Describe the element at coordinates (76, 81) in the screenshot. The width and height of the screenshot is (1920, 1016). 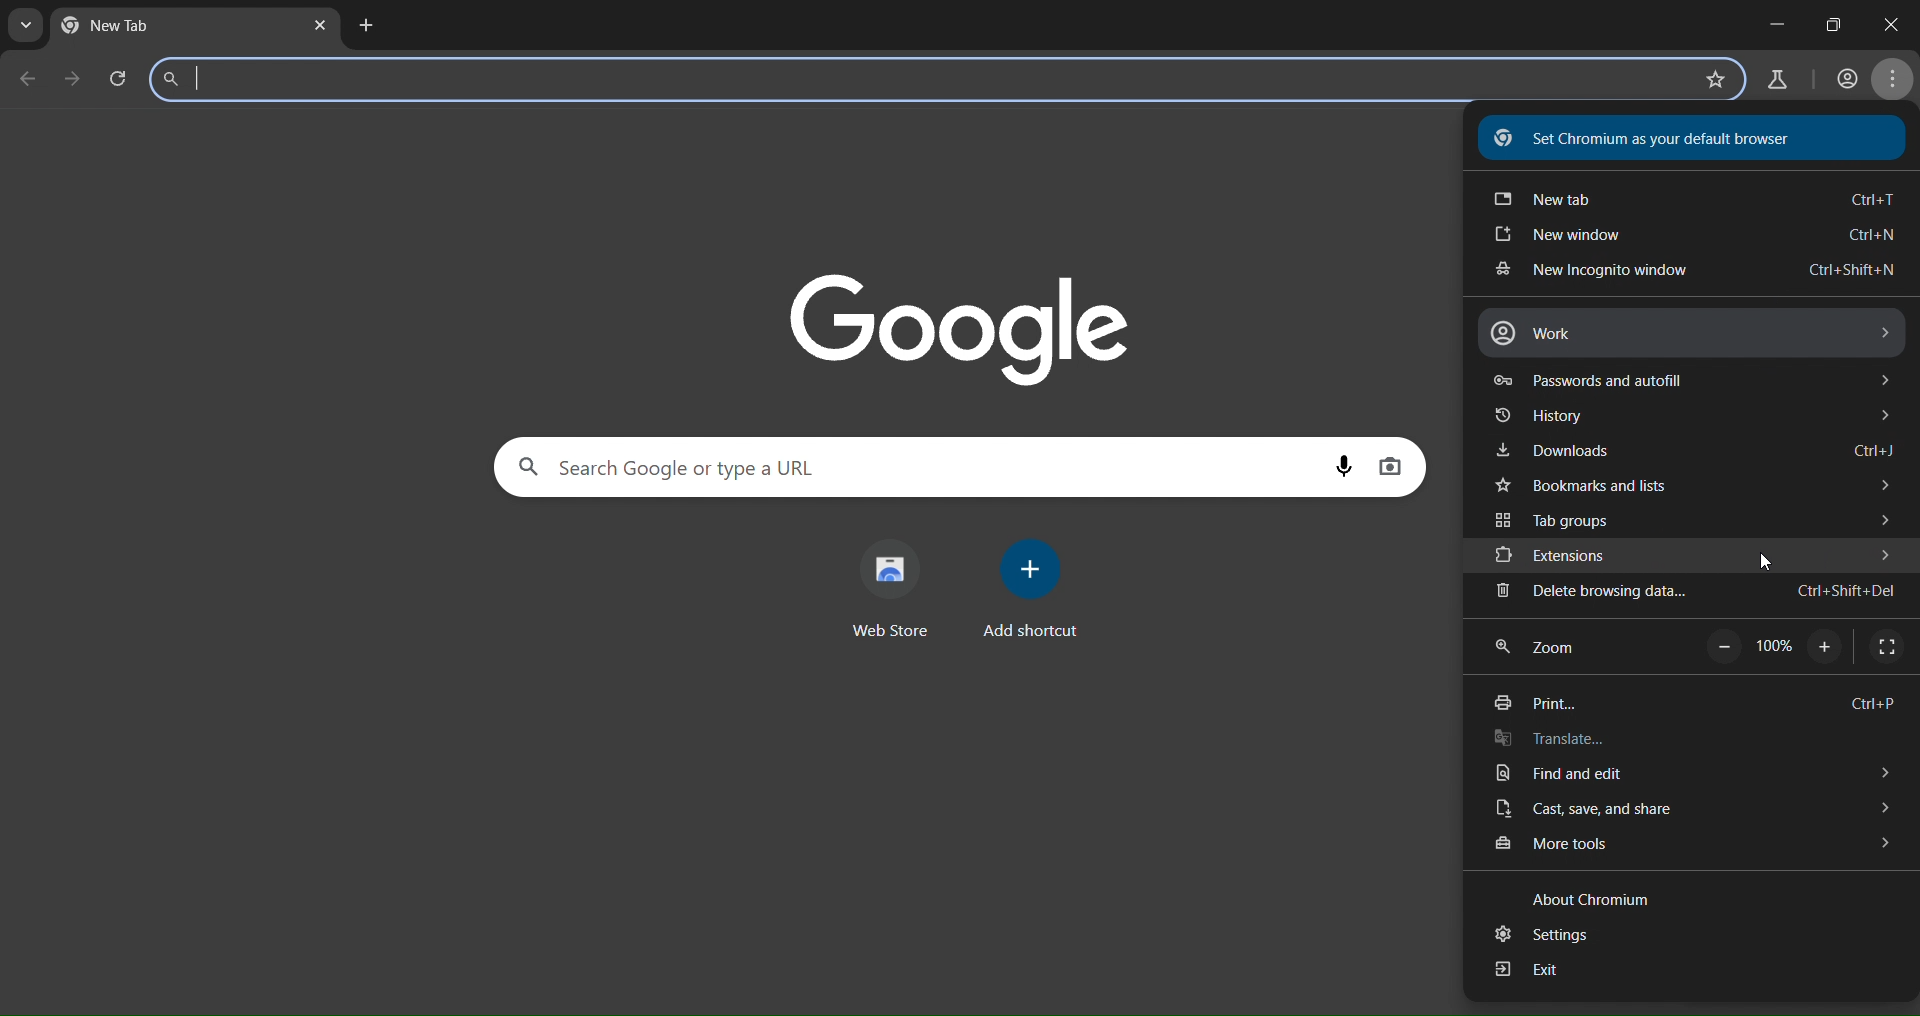
I see `go forward one page` at that location.